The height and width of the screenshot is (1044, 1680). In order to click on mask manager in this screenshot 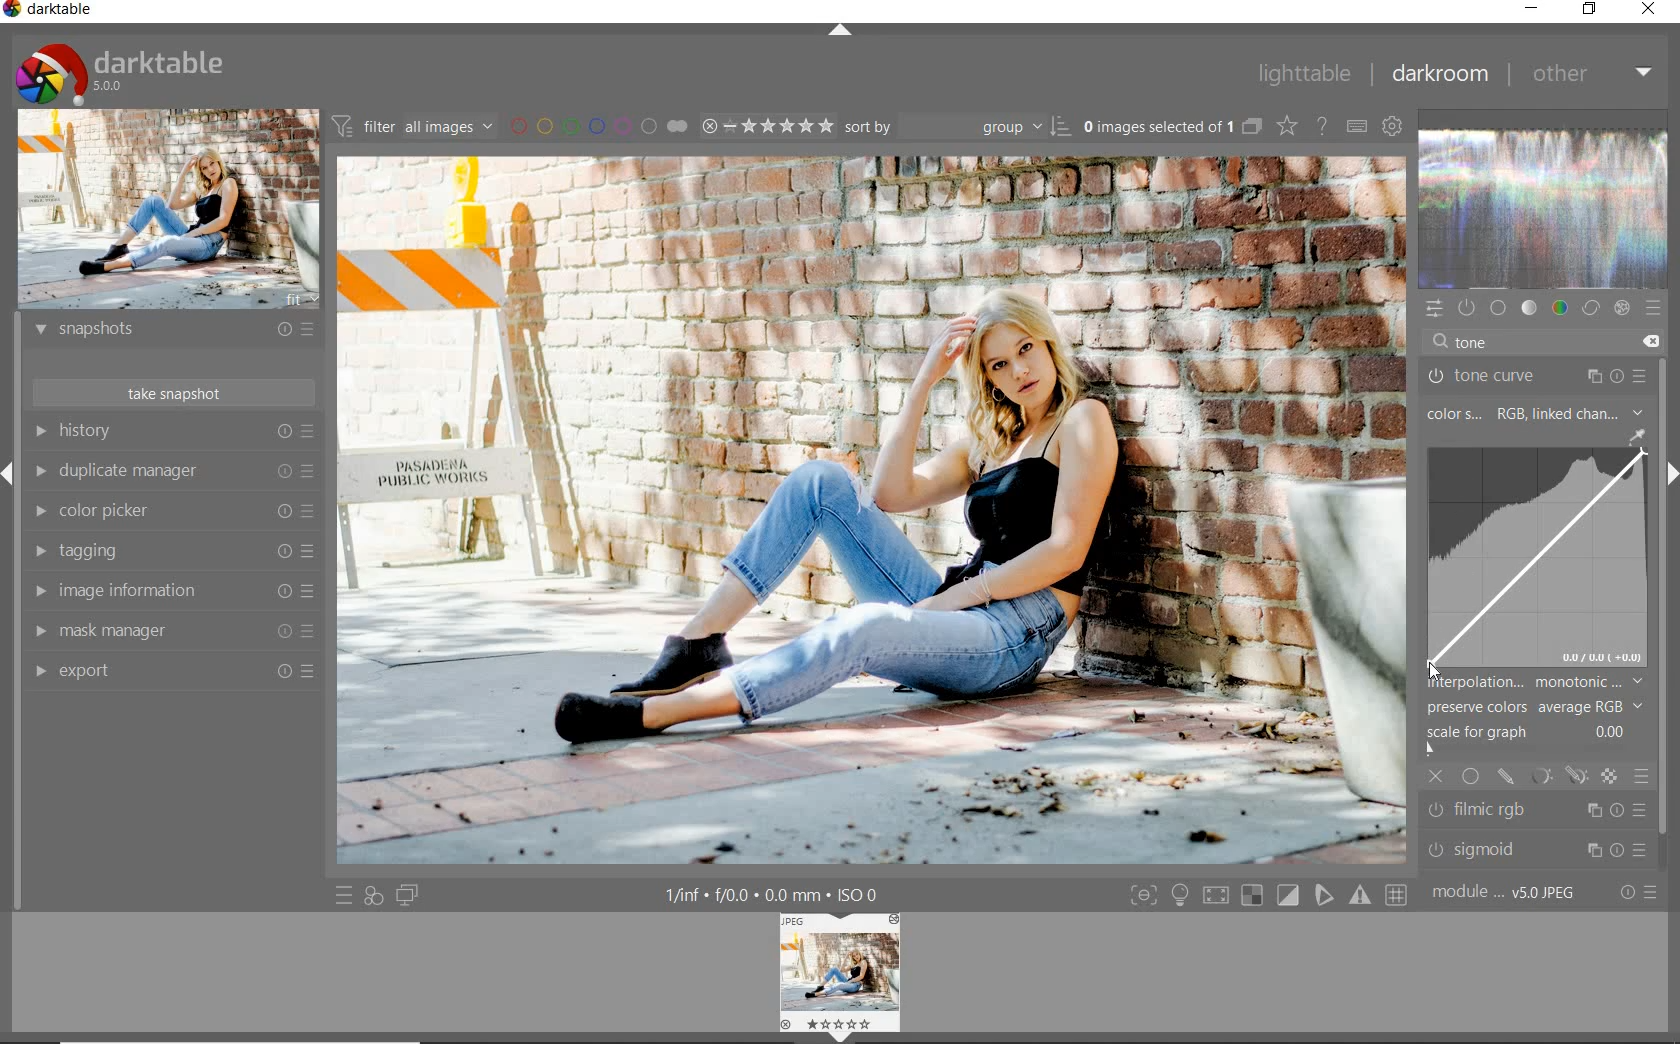, I will do `click(170, 629)`.